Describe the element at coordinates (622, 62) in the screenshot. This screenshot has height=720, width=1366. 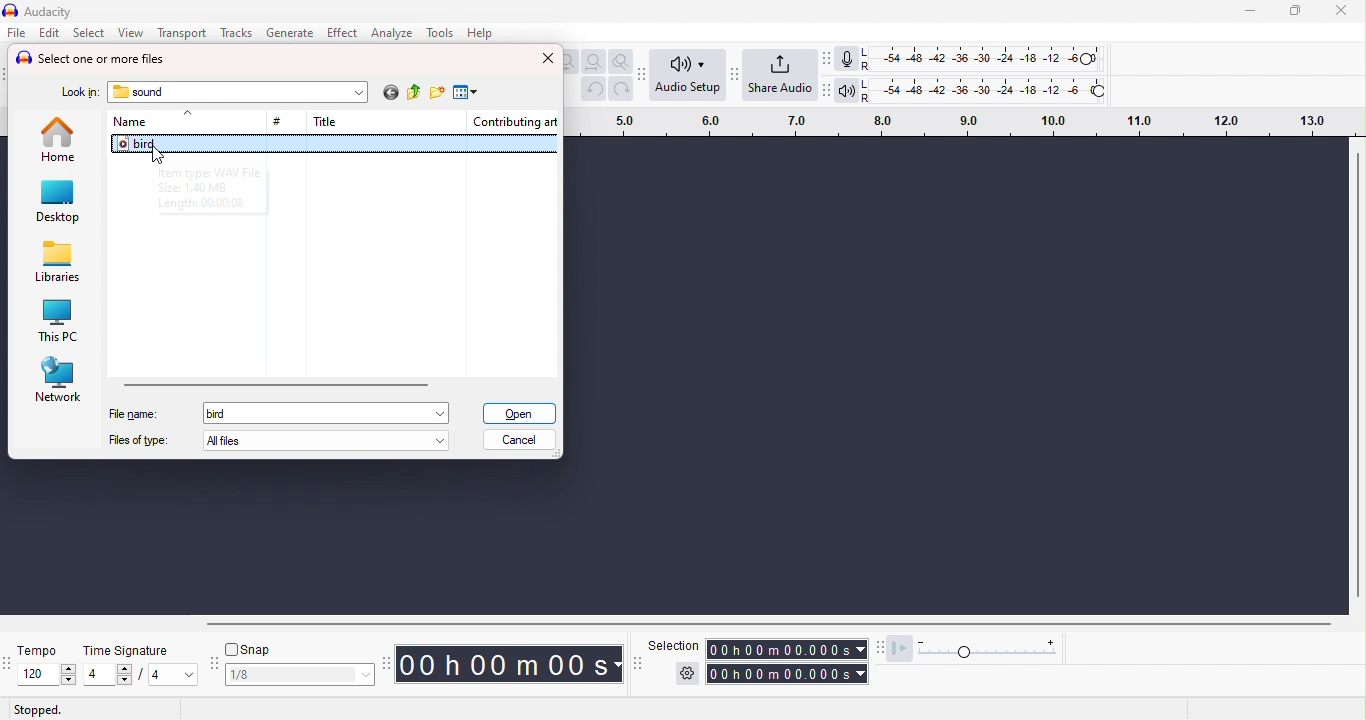
I see `toggle zoom` at that location.